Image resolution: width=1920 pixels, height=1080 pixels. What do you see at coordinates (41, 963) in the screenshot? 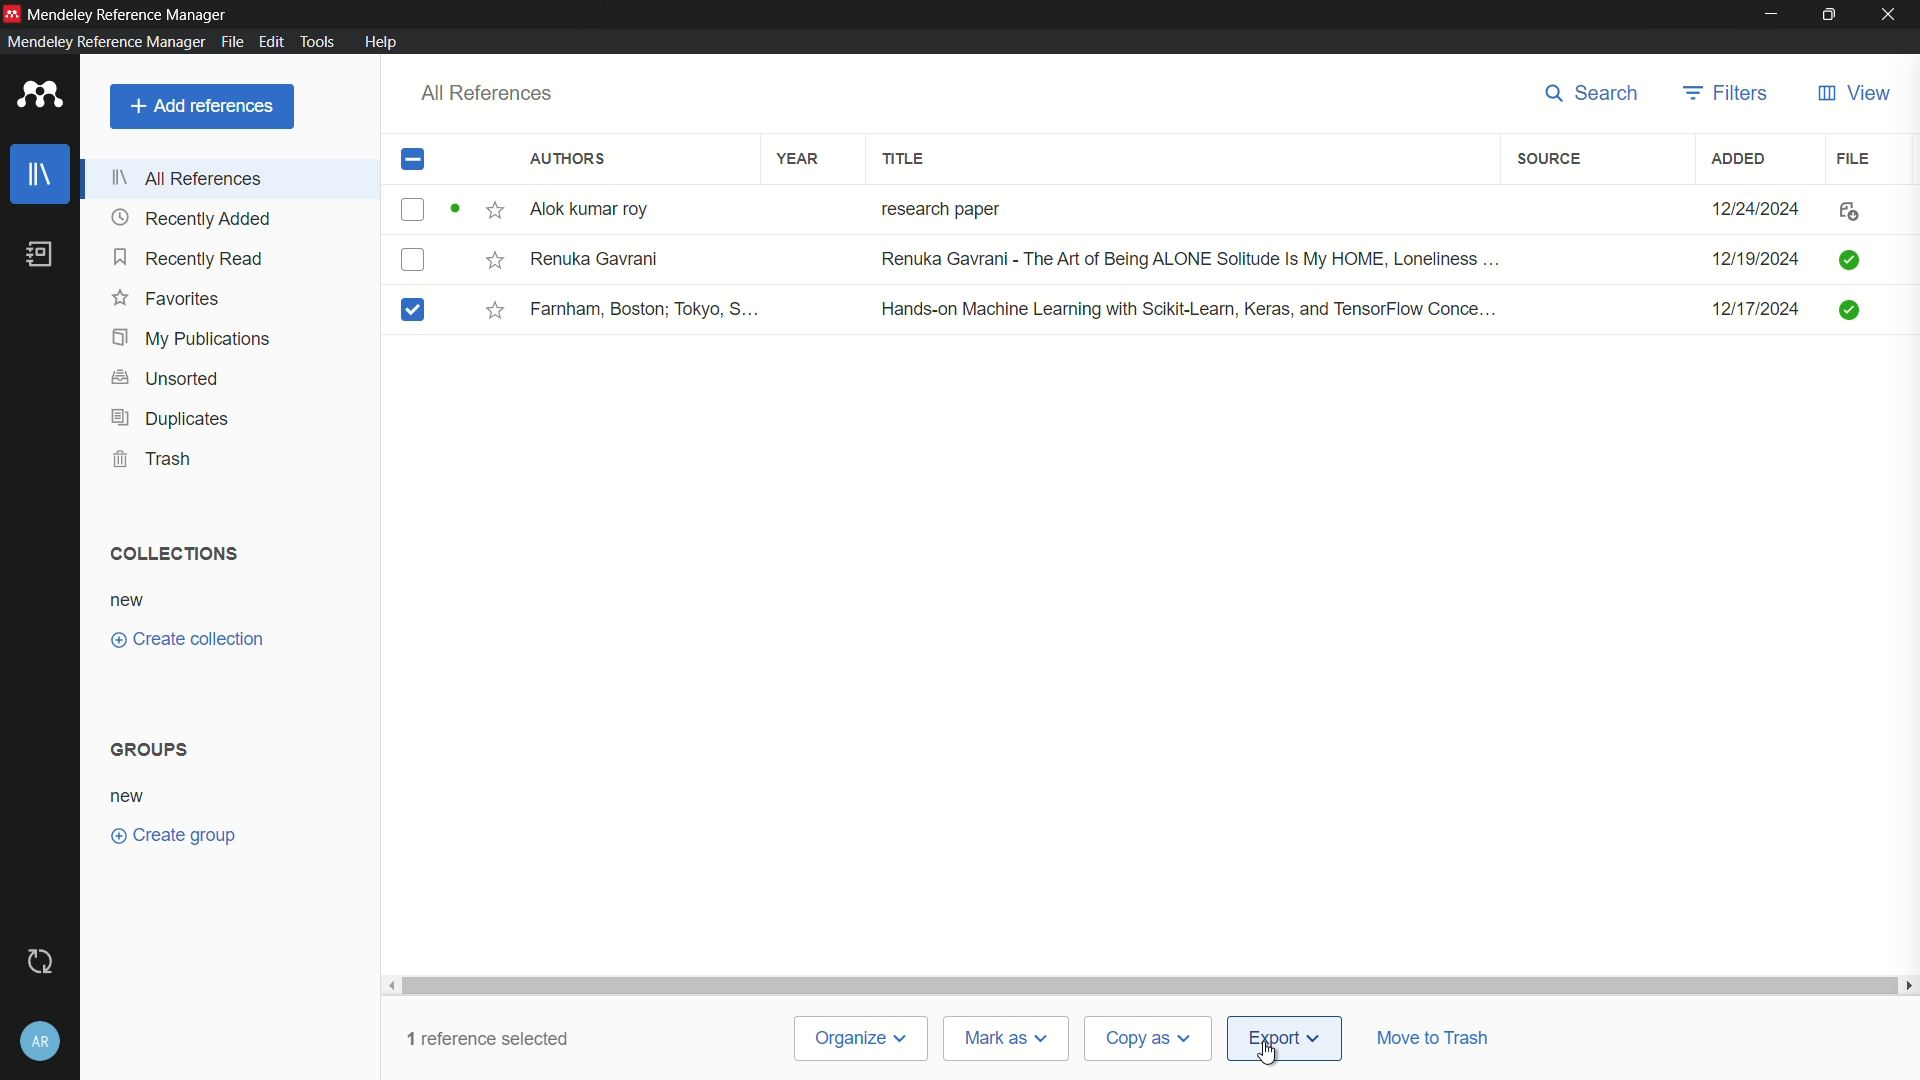
I see `sync` at bounding box center [41, 963].